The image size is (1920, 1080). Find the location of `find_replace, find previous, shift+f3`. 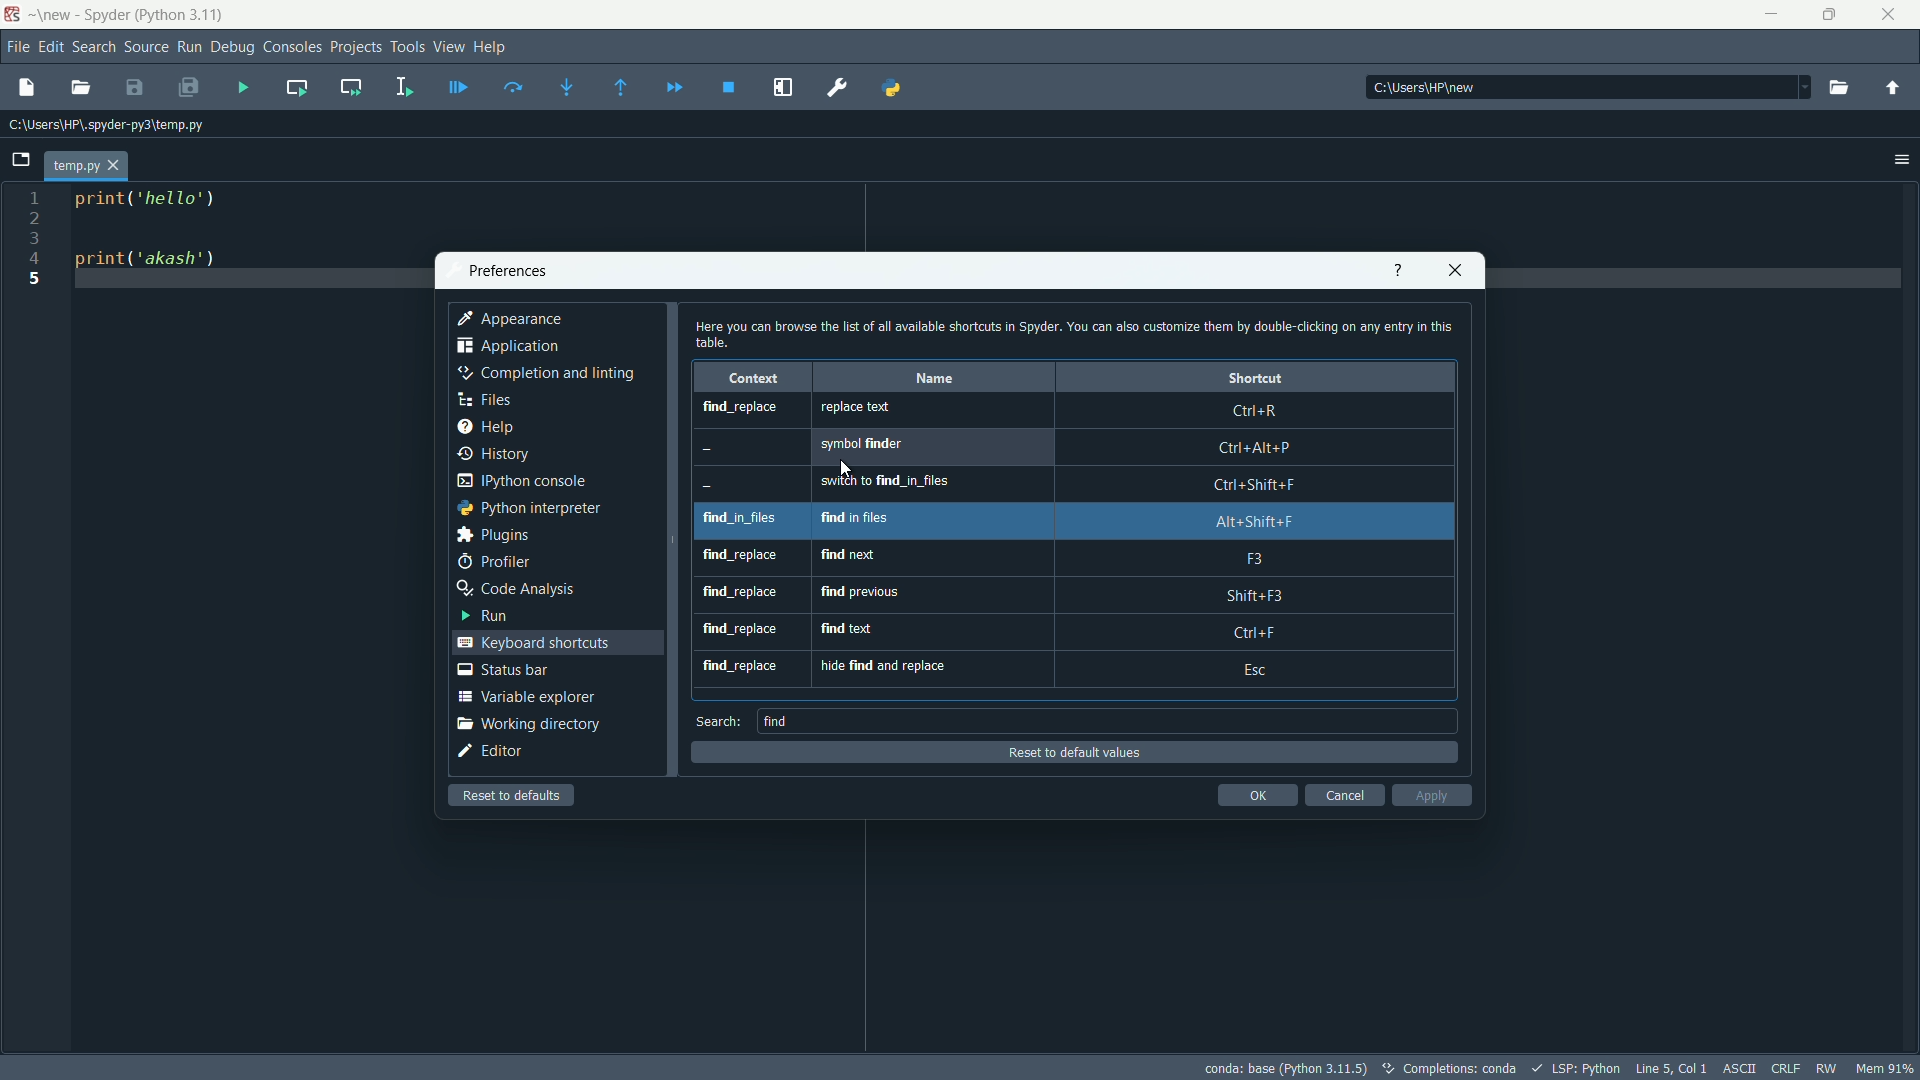

find_replace, find previous, shift+f3 is located at coordinates (1079, 595).